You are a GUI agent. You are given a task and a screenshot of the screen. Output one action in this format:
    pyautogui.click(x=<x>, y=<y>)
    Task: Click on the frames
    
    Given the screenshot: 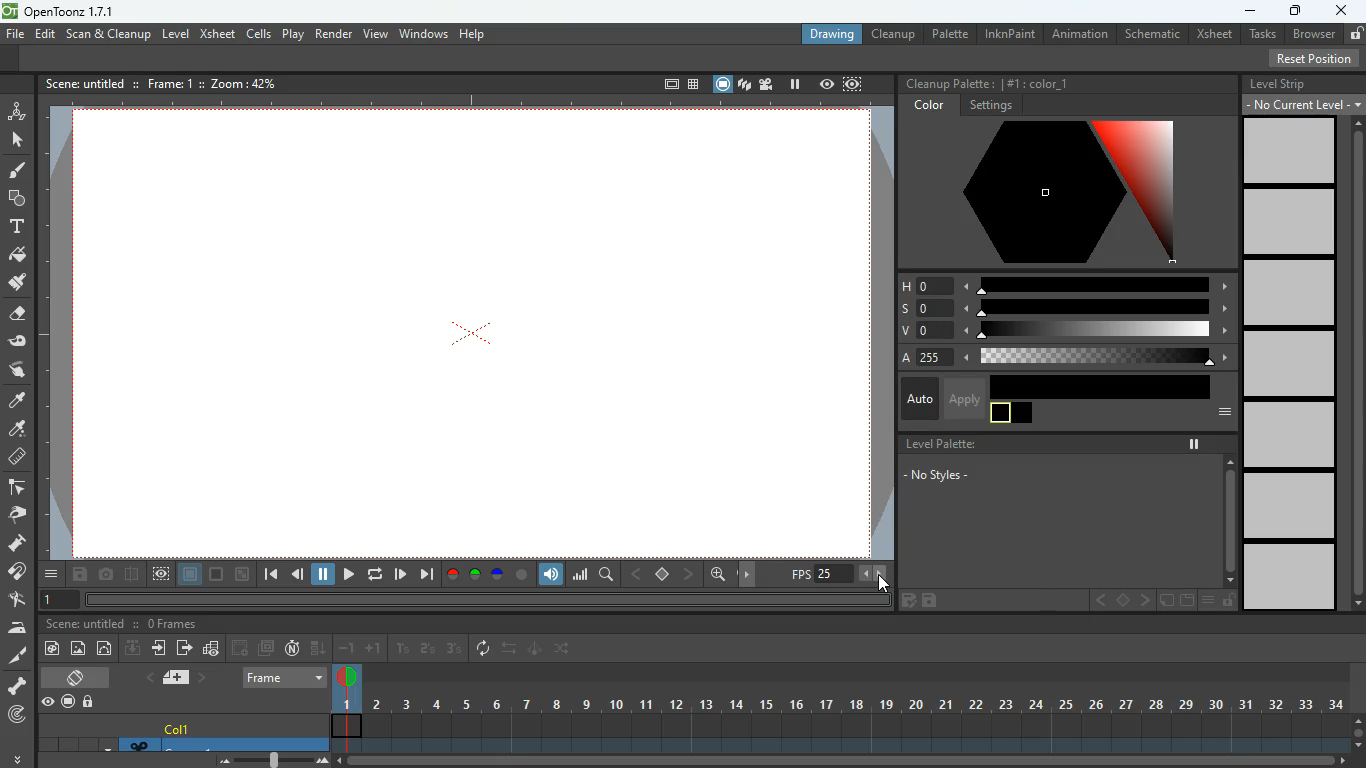 What is the action you would take?
    pyautogui.click(x=172, y=623)
    